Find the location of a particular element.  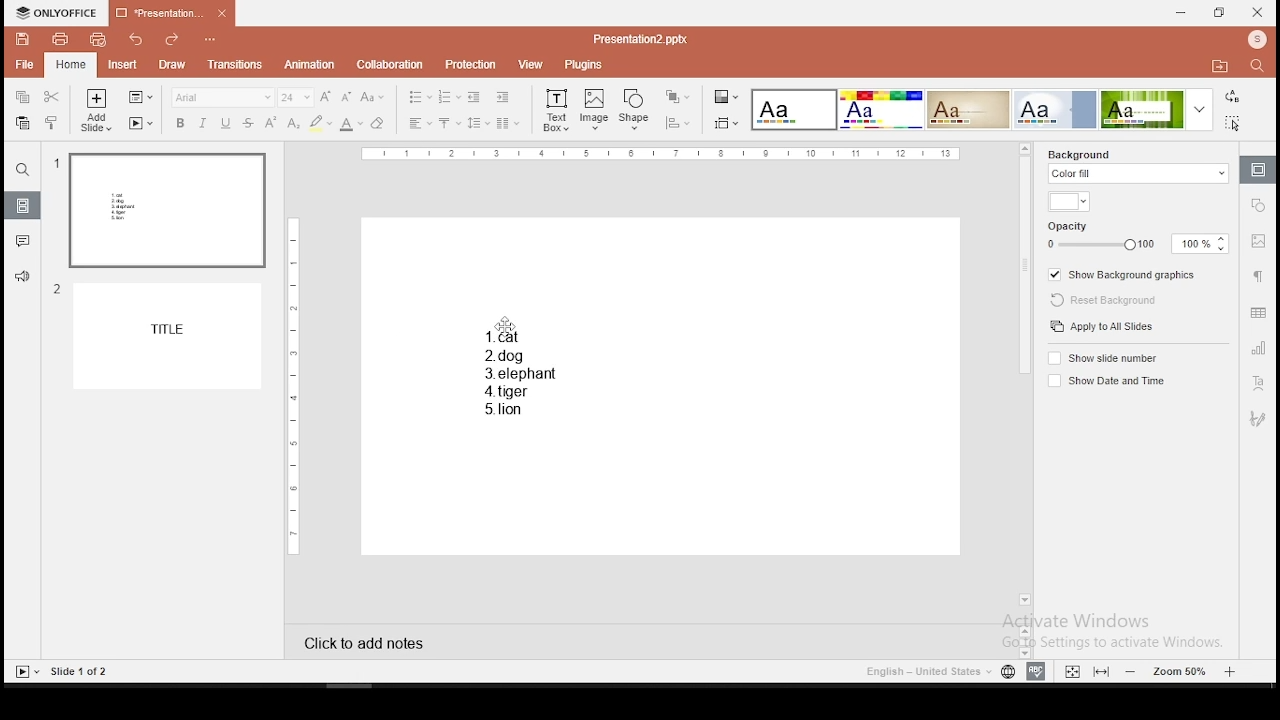

cut is located at coordinates (54, 95).